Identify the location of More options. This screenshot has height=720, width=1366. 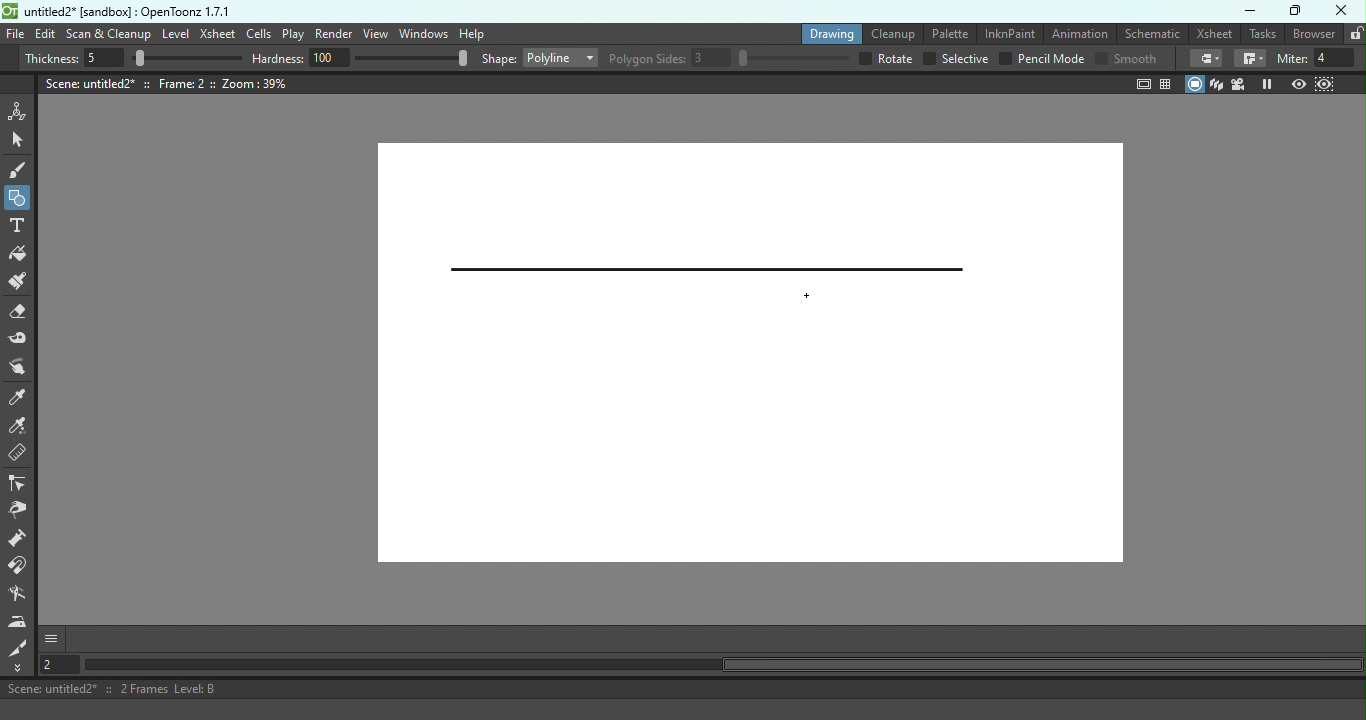
(51, 640).